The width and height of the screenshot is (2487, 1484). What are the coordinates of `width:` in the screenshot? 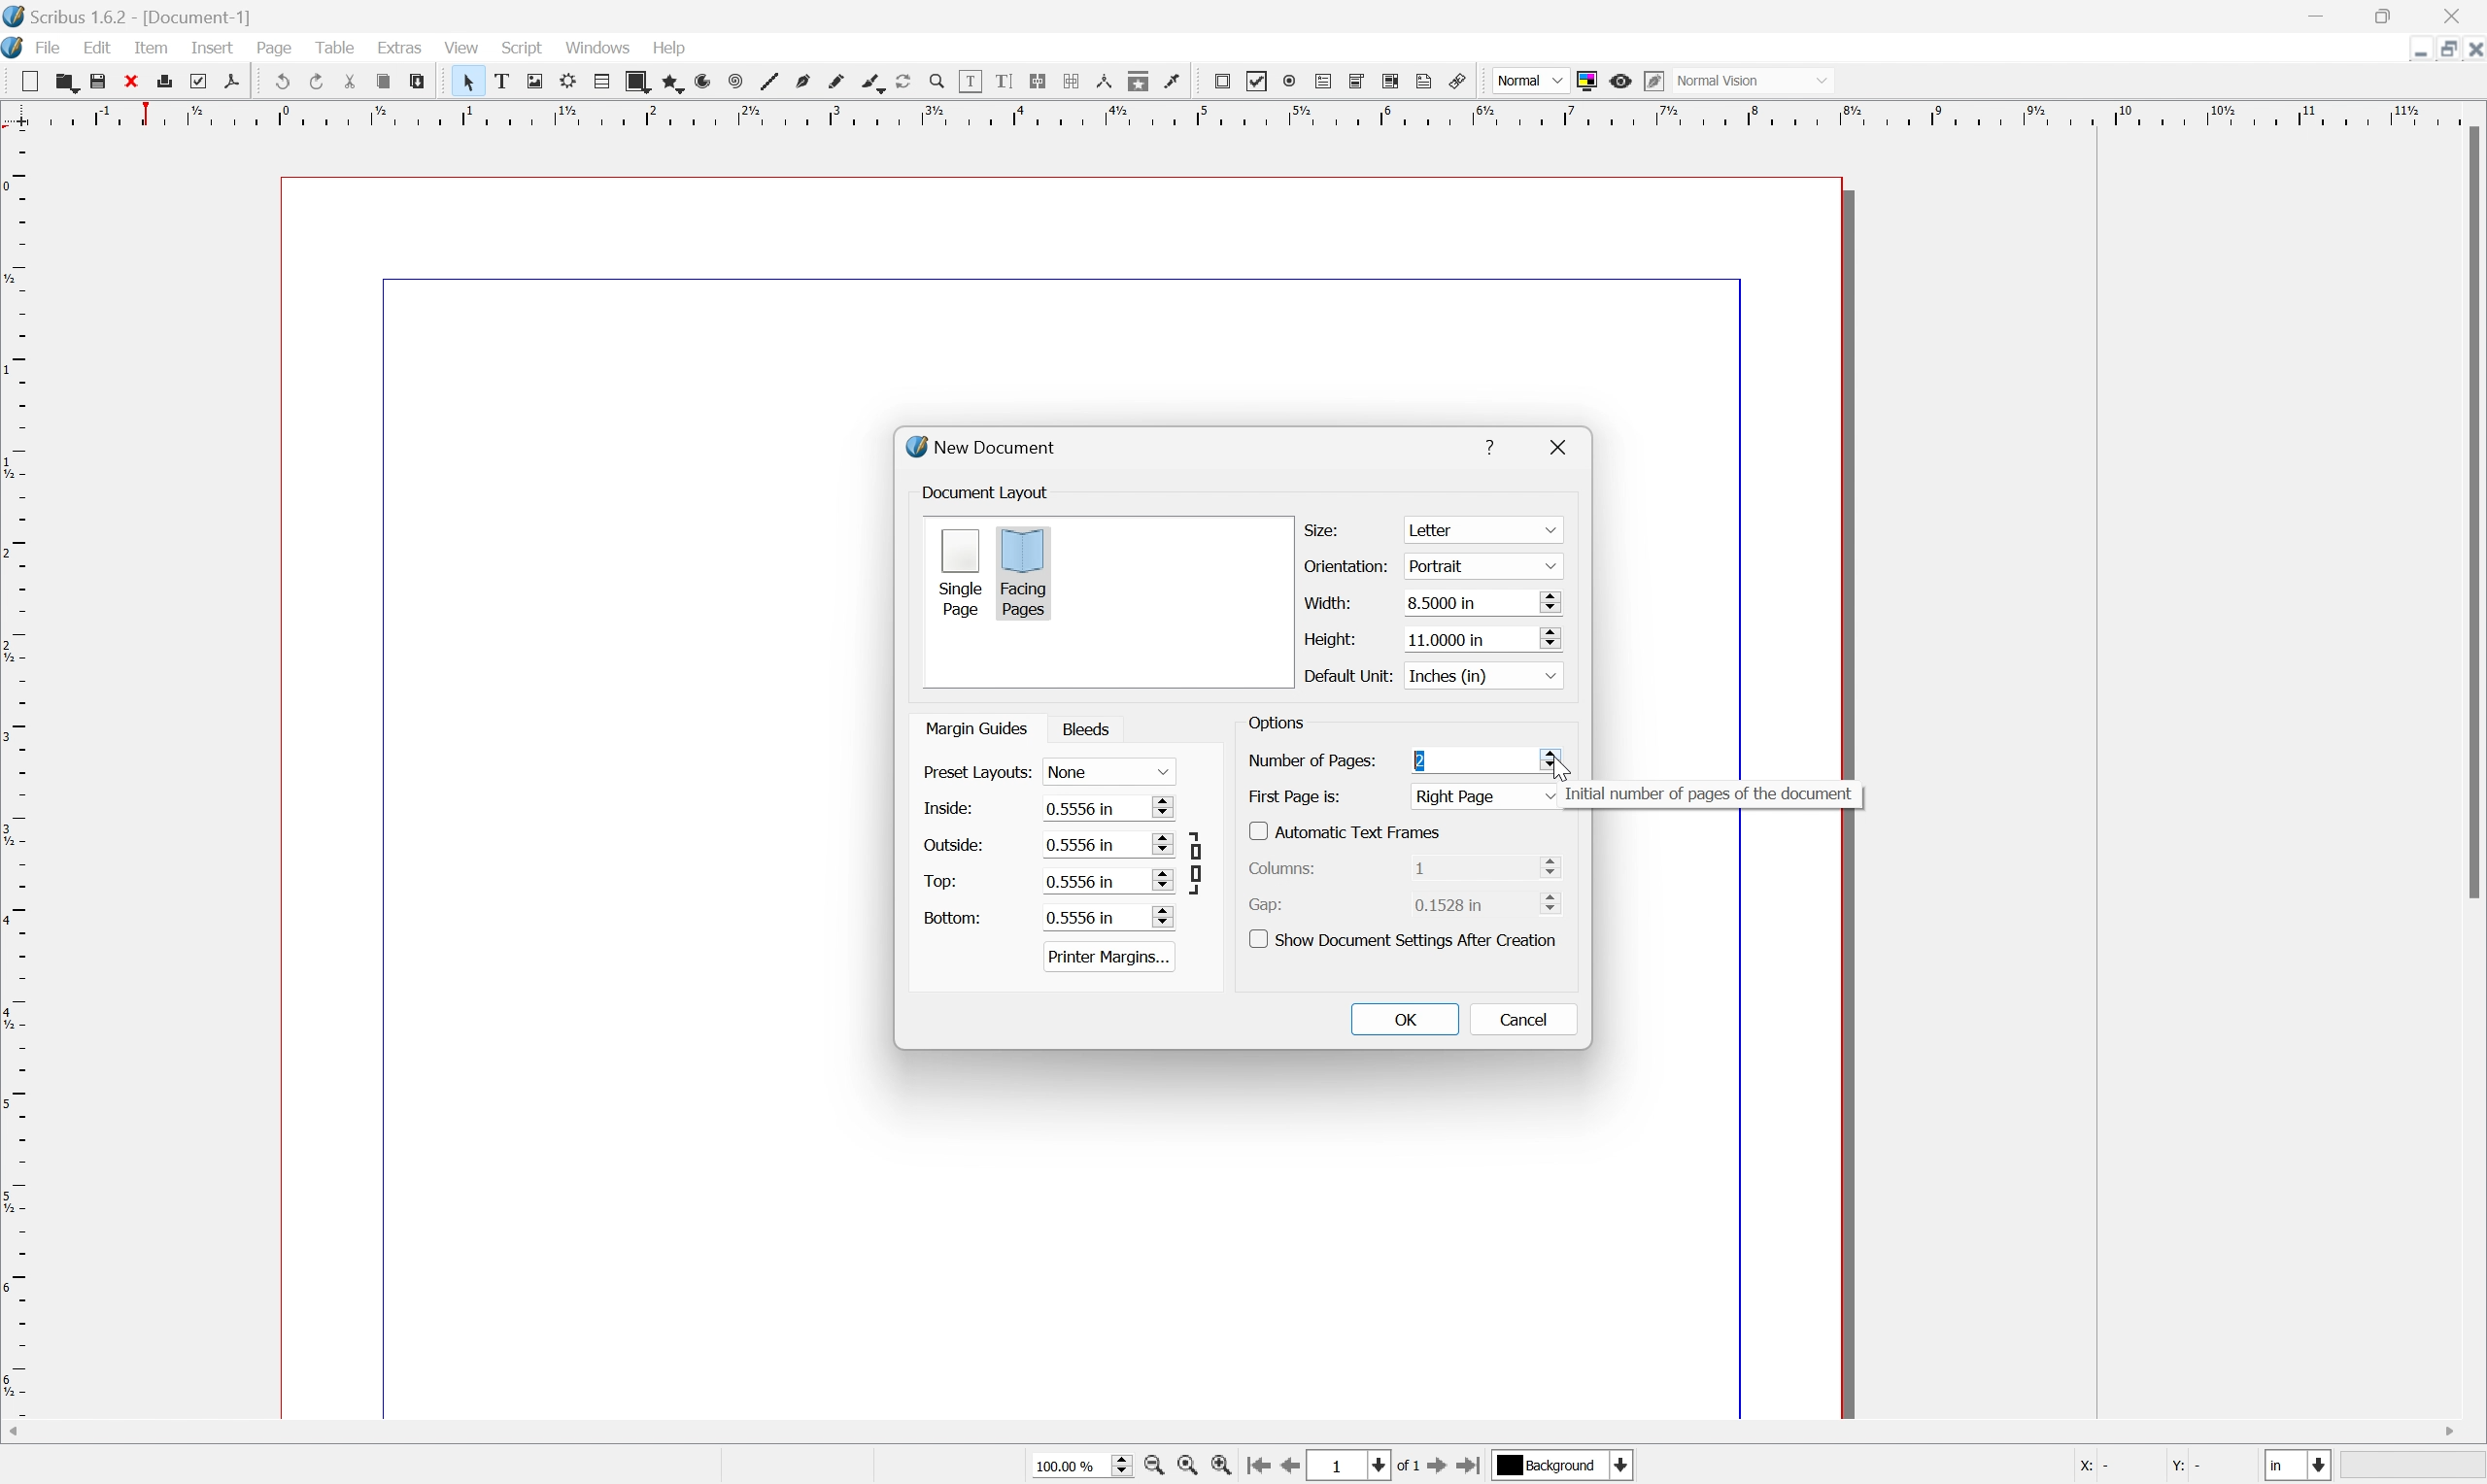 It's located at (1325, 601).